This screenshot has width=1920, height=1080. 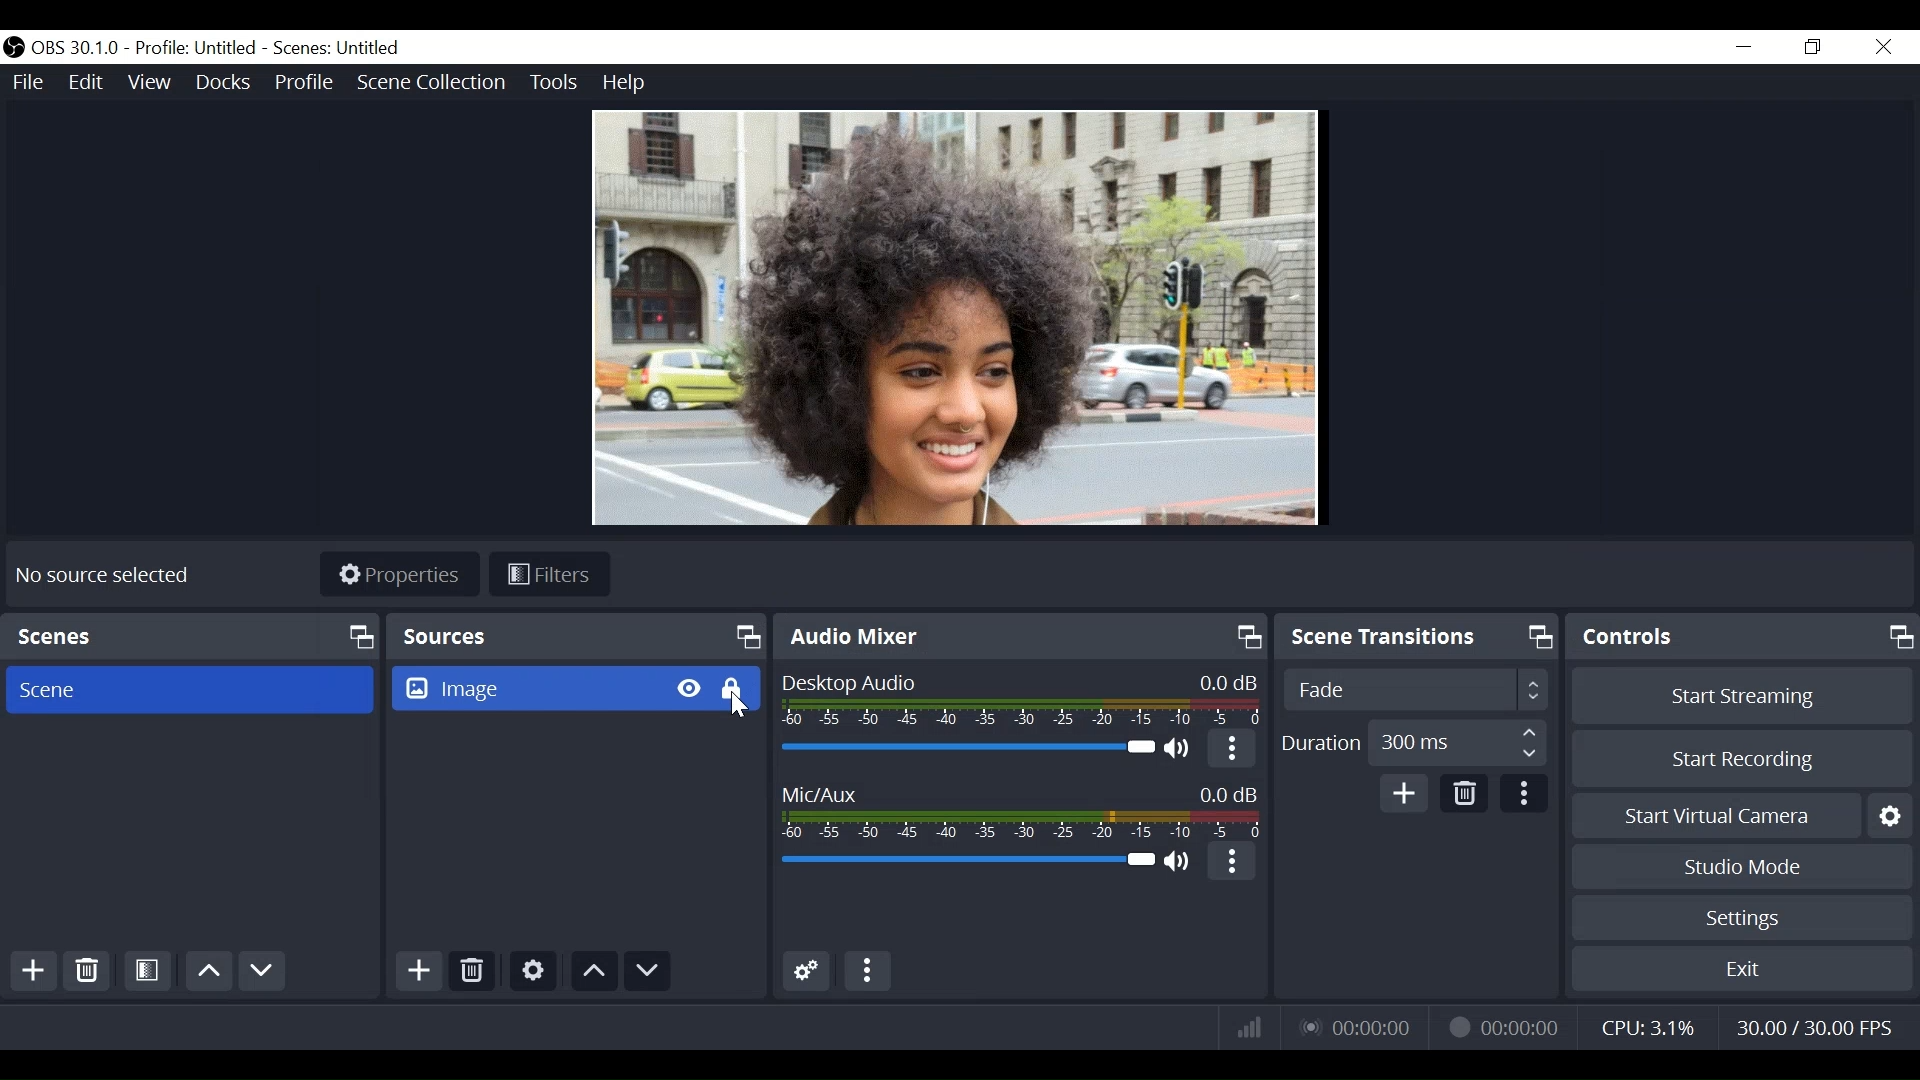 What do you see at coordinates (1742, 760) in the screenshot?
I see `Start Recording` at bounding box center [1742, 760].